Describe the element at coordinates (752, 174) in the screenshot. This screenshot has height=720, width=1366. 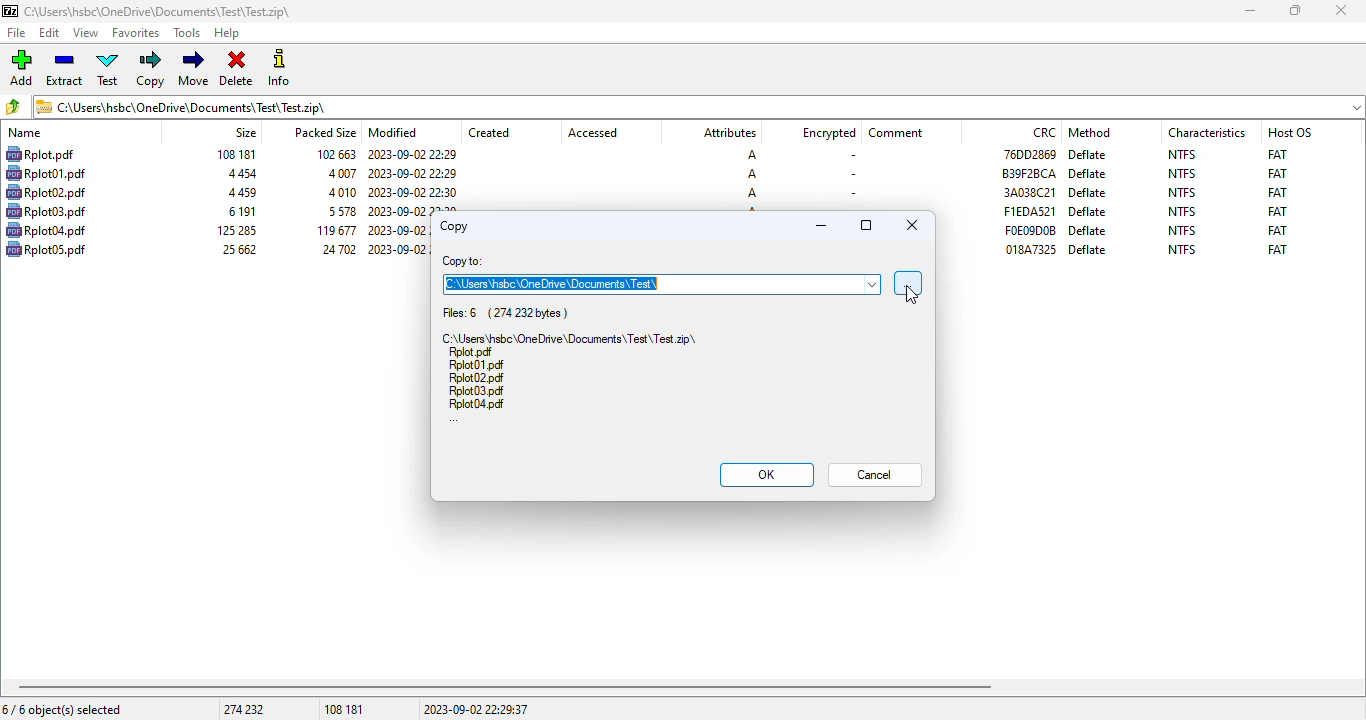
I see `A` at that location.